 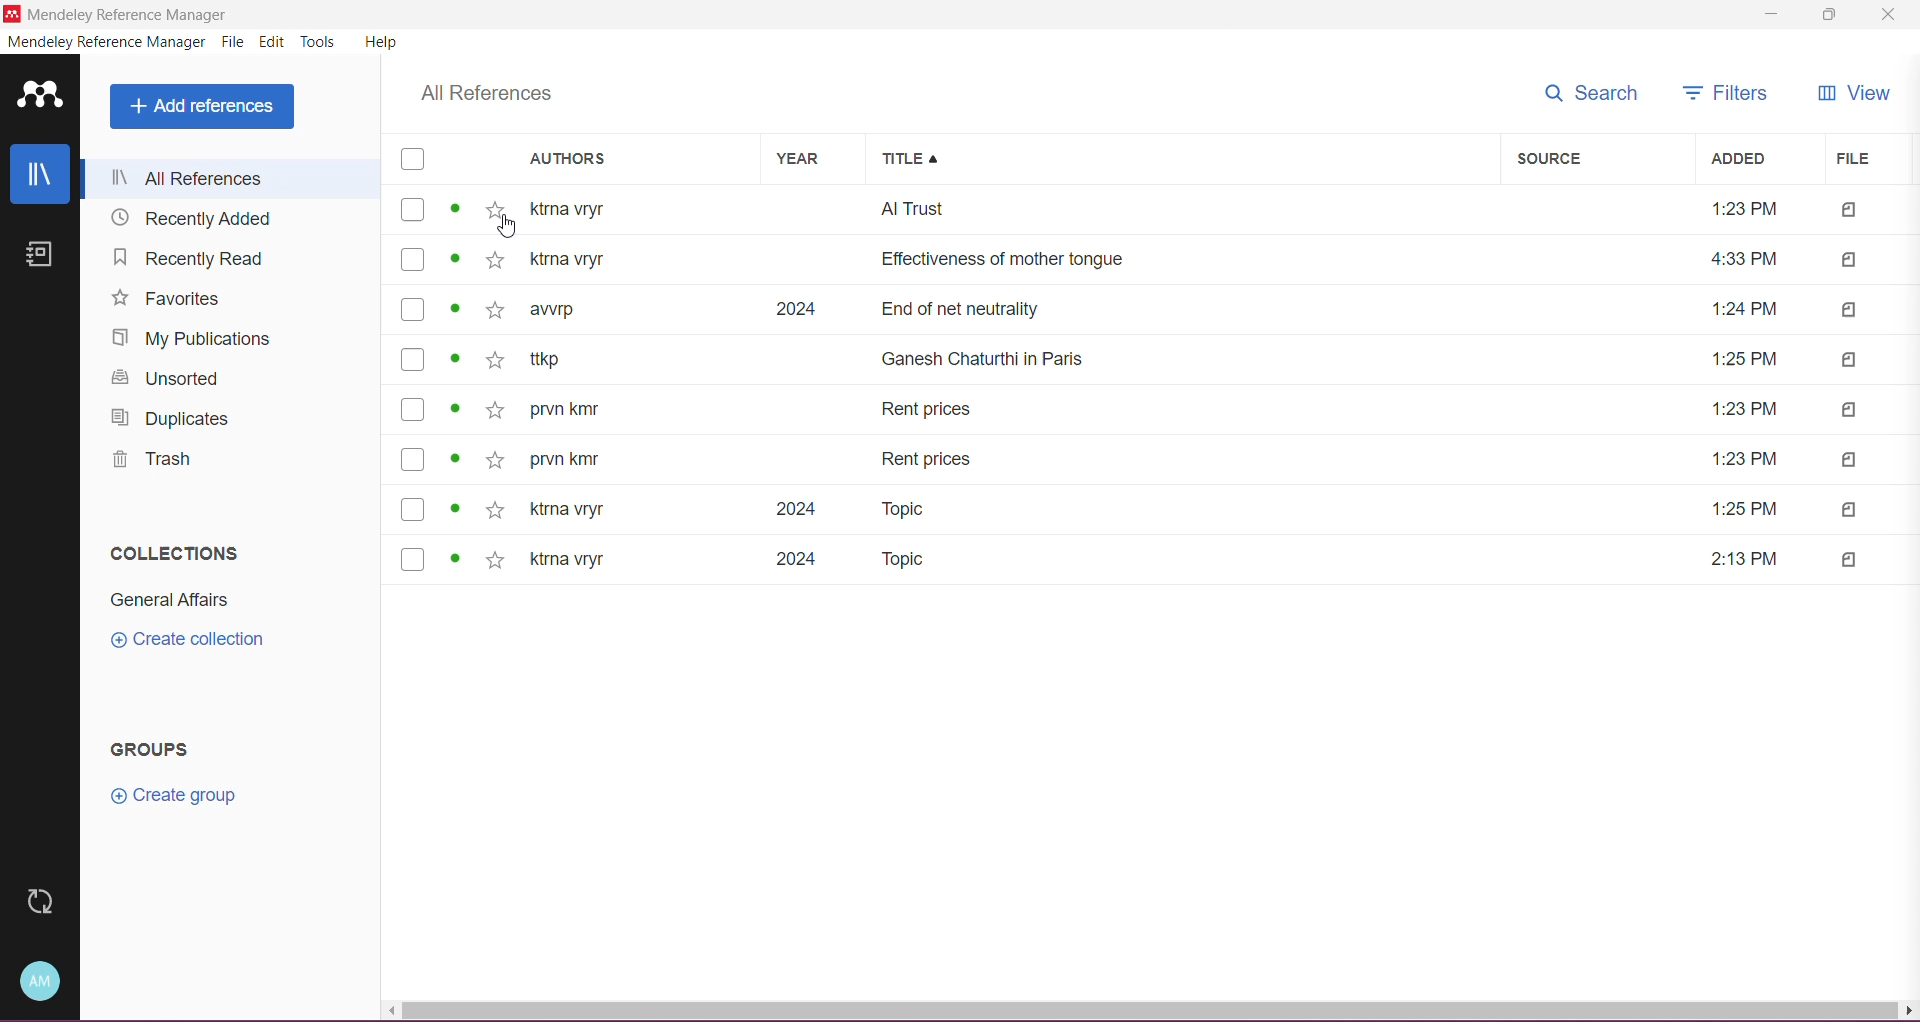 What do you see at coordinates (162, 382) in the screenshot?
I see `Unsorted` at bounding box center [162, 382].